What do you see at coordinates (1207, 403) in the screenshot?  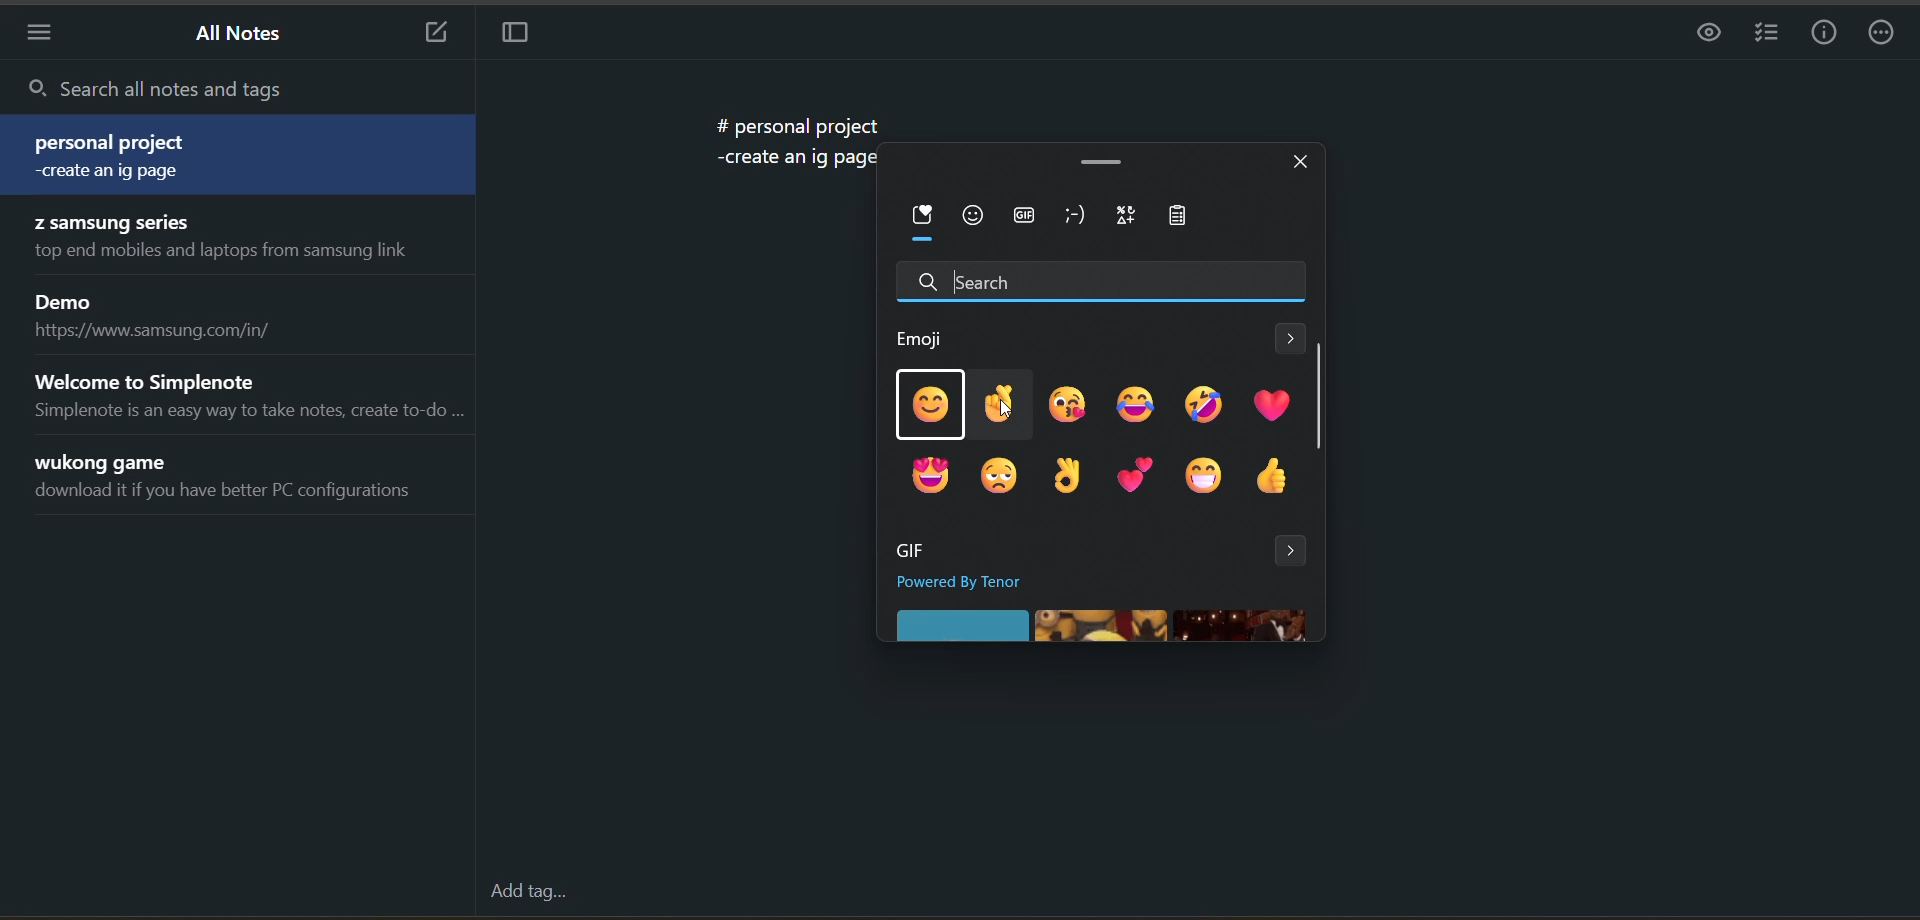 I see `emoji 5` at bounding box center [1207, 403].